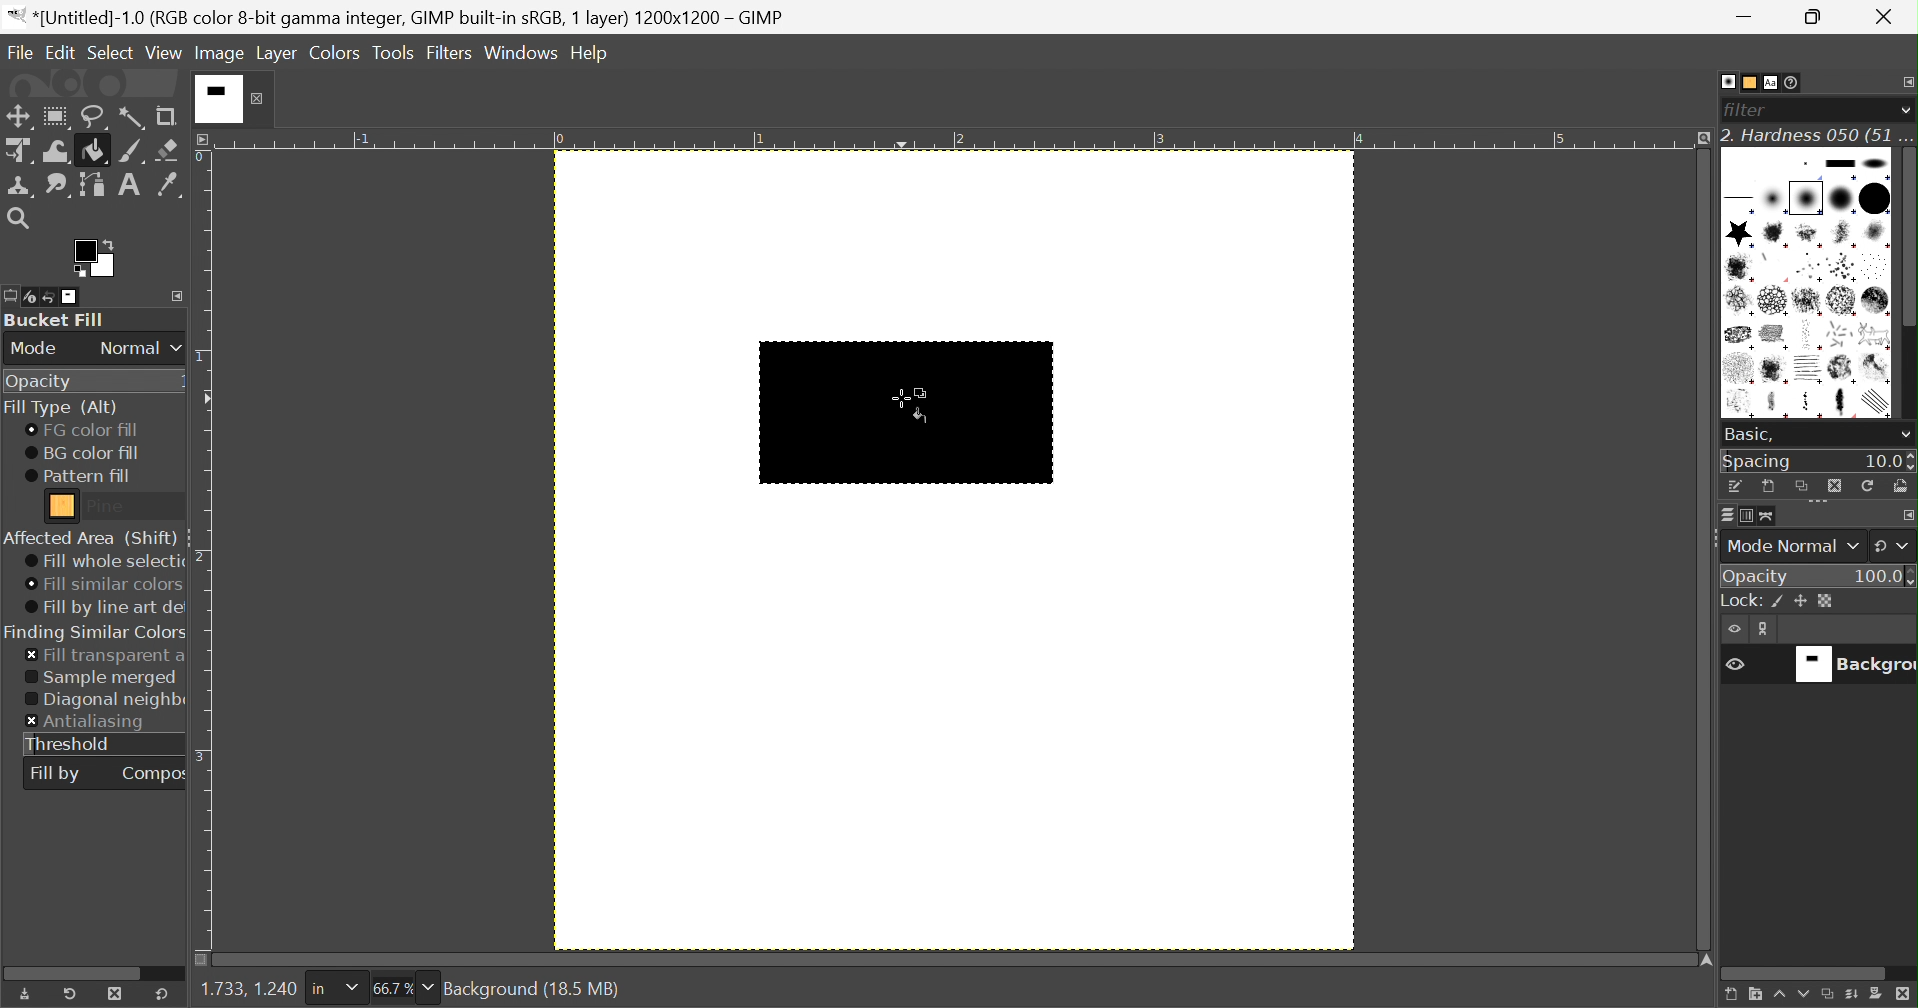 Image resolution: width=1918 pixels, height=1008 pixels. I want to click on Lock positions and size, so click(1801, 602).